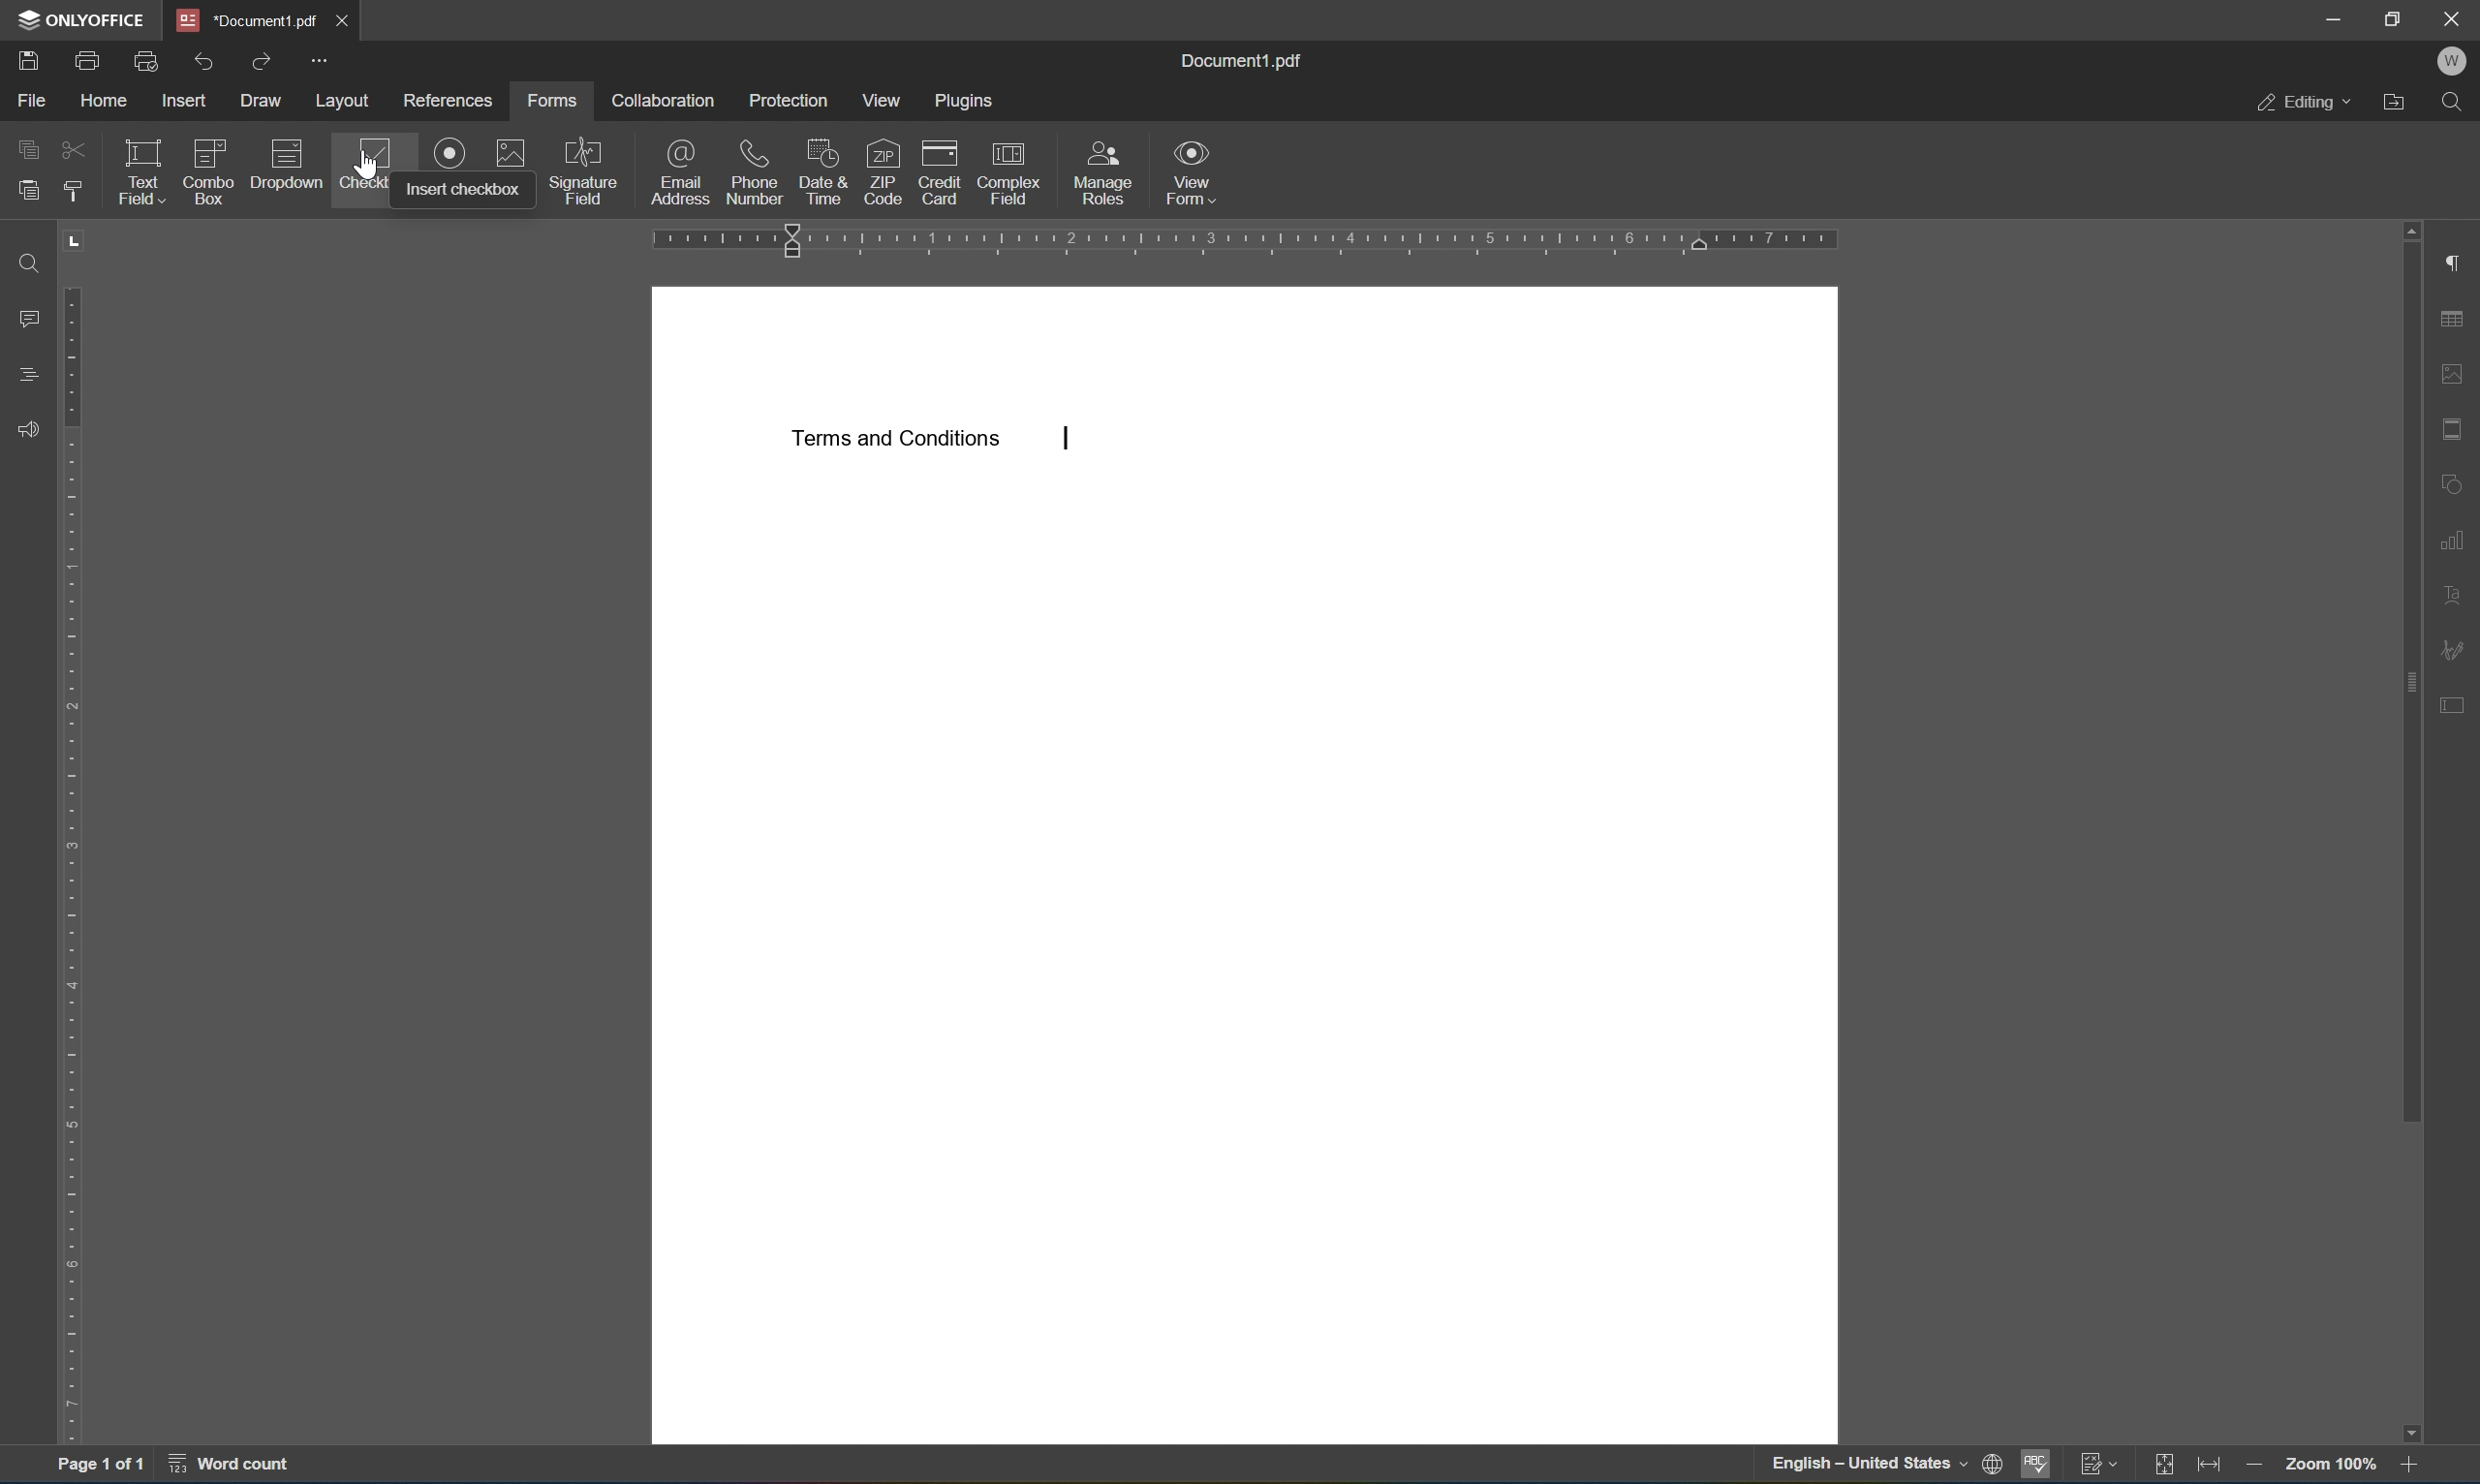  I want to click on find, so click(27, 262).